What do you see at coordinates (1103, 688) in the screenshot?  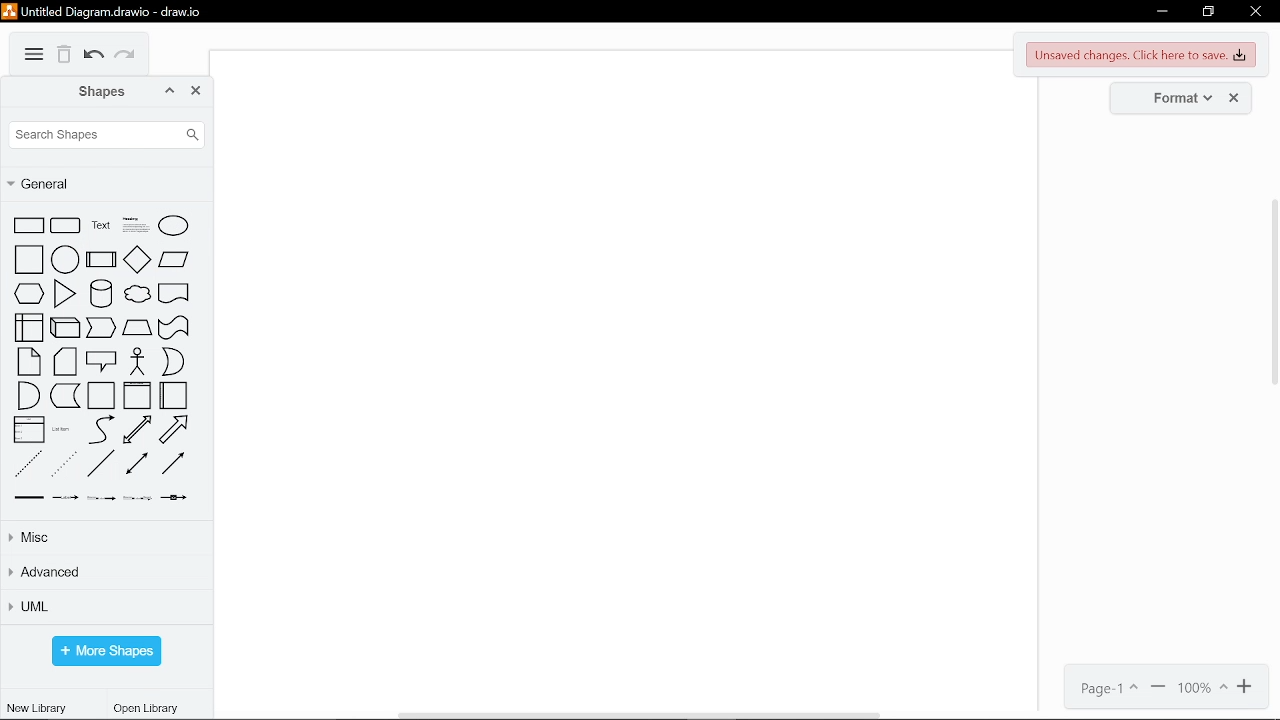 I see `page1` at bounding box center [1103, 688].